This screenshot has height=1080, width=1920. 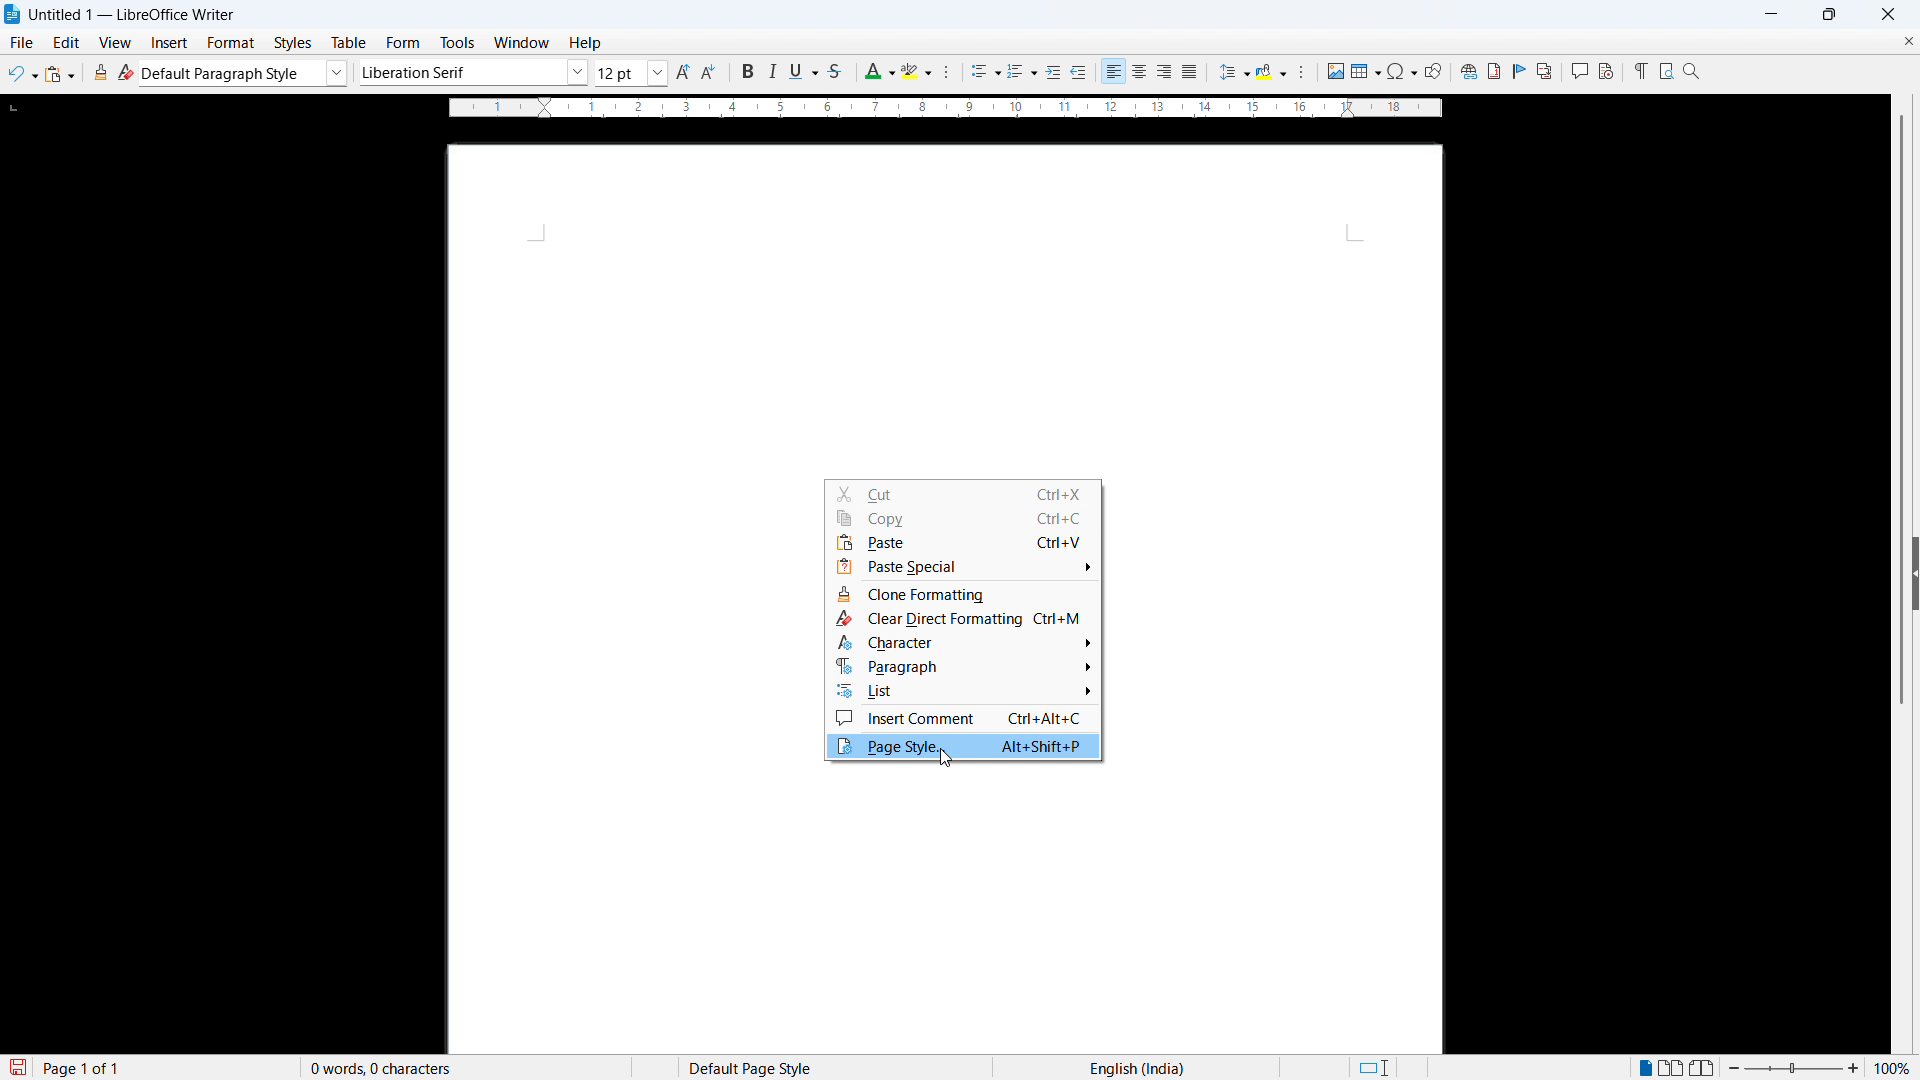 I want to click on Undo , so click(x=23, y=74).